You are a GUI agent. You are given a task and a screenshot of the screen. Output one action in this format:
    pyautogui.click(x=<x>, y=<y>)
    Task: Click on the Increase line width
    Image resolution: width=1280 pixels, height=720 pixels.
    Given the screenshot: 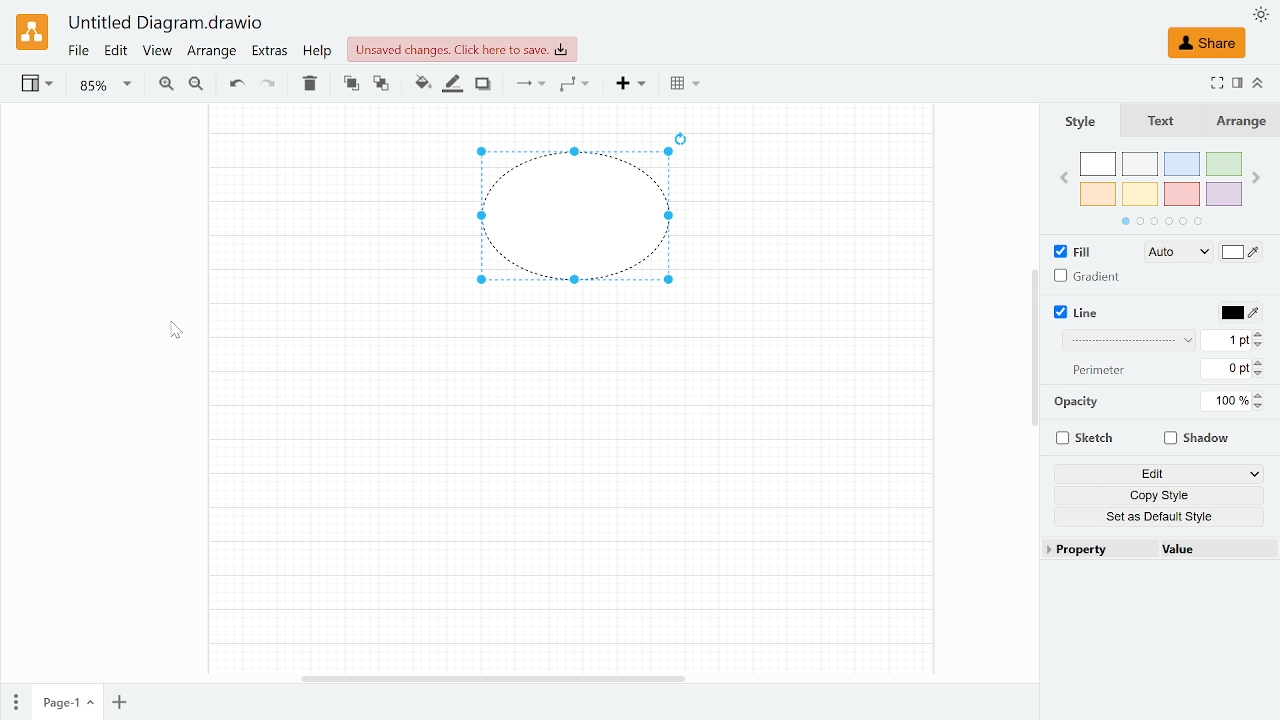 What is the action you would take?
    pyautogui.click(x=1262, y=333)
    